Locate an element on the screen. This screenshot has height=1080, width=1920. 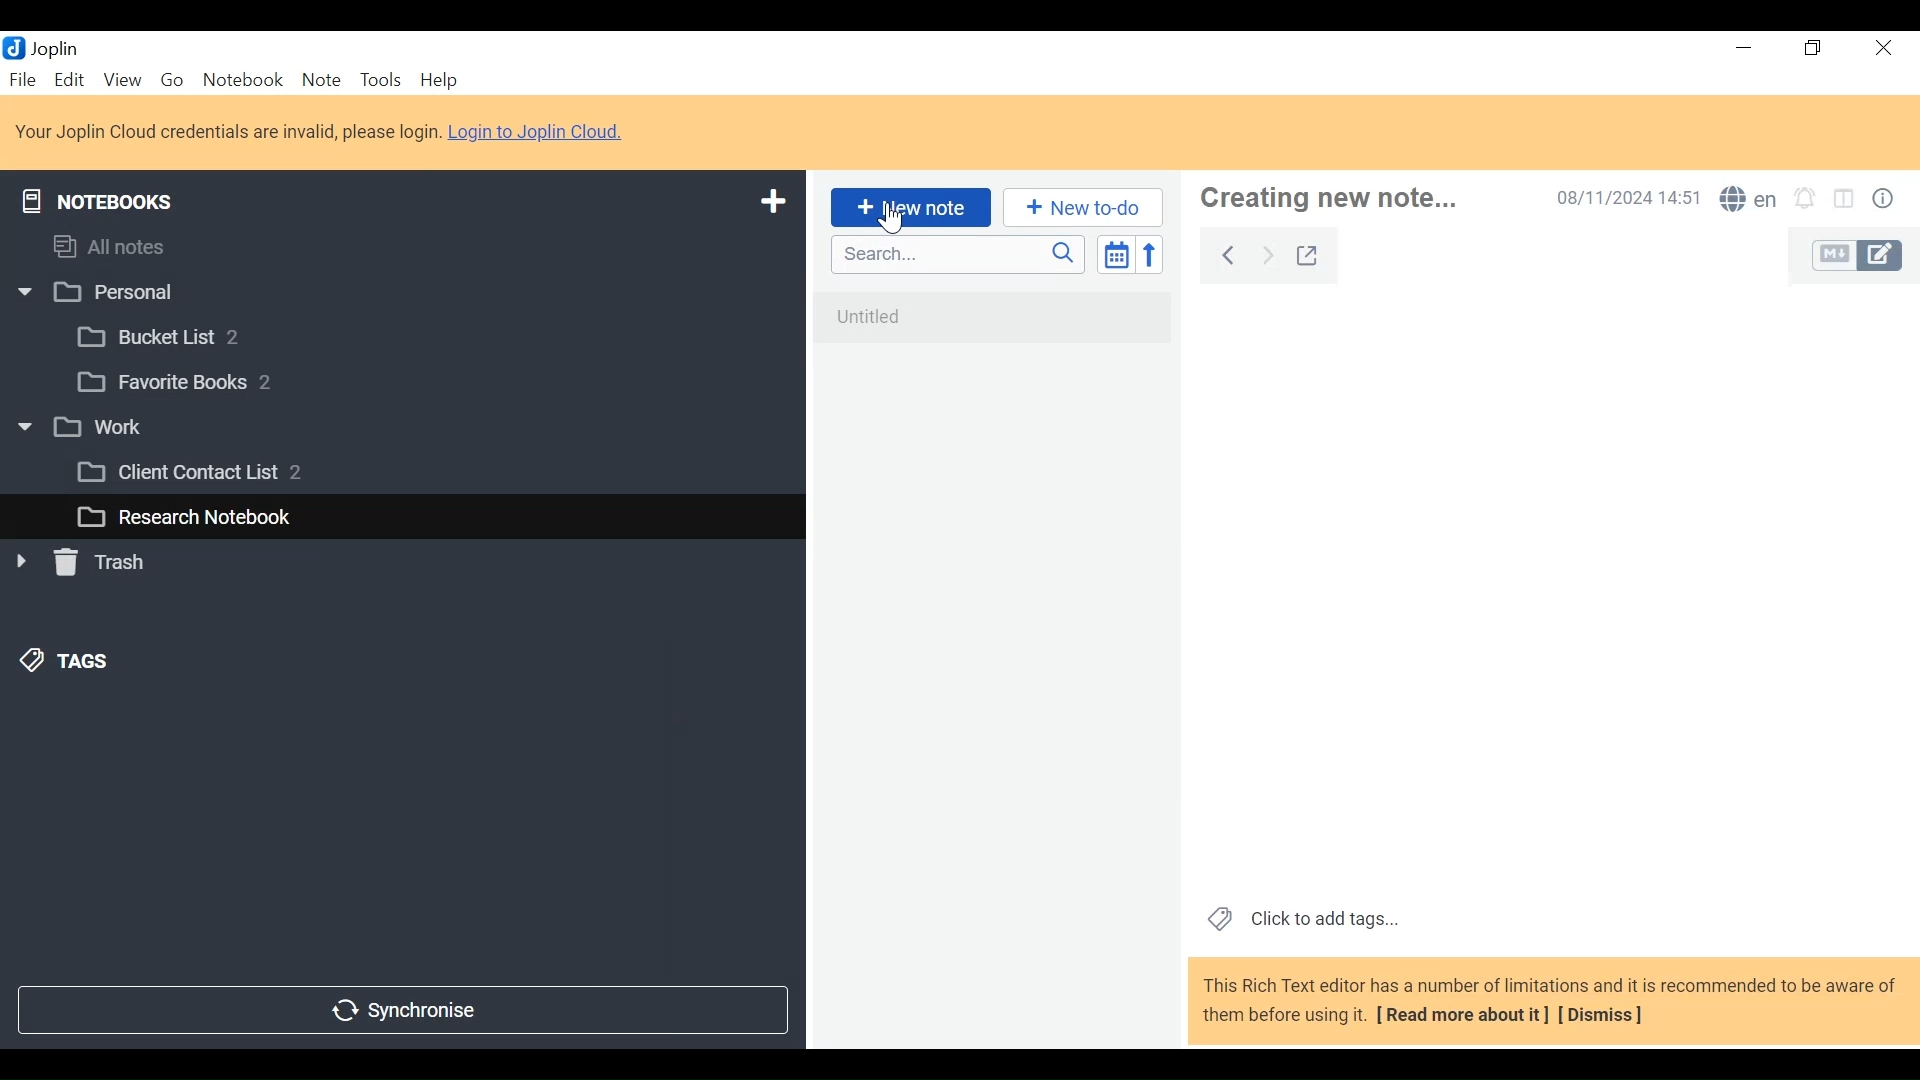
This Rich Text editor has a number of limitations and it is recommended to be aware of
them before using it. [ Read more about it] [Dismiss] is located at coordinates (1550, 1000).